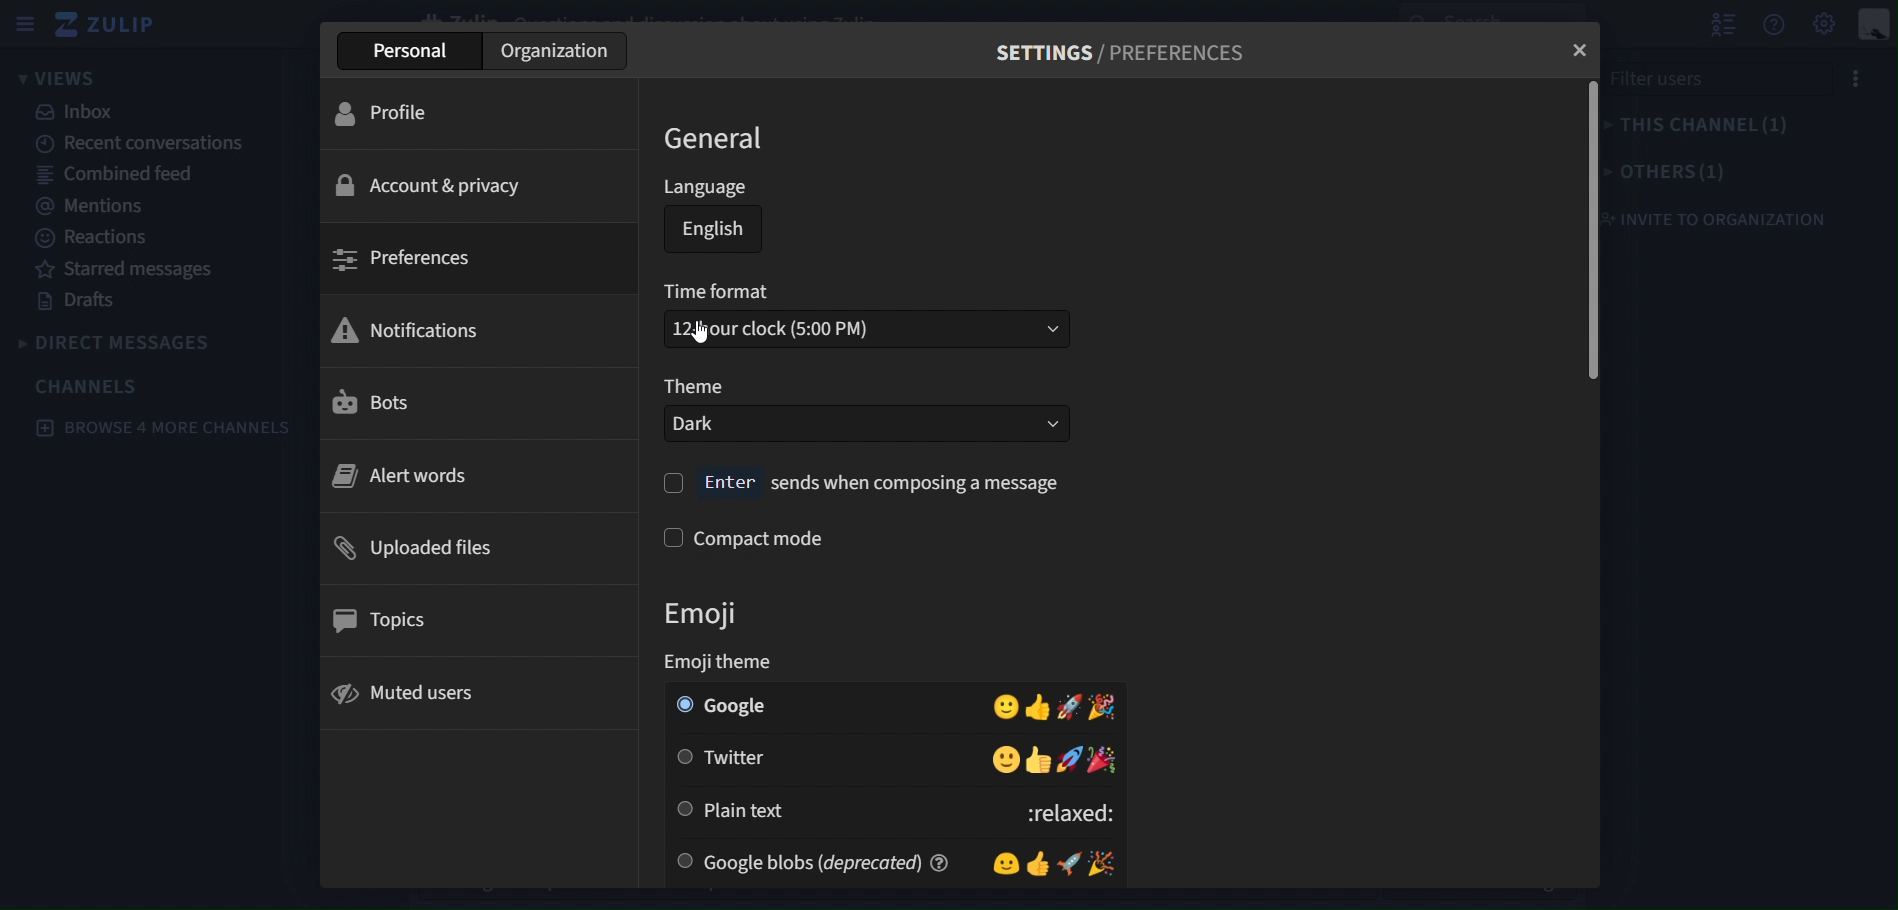 The width and height of the screenshot is (1898, 910). What do you see at coordinates (1591, 230) in the screenshot?
I see `vertical scrollbar` at bounding box center [1591, 230].